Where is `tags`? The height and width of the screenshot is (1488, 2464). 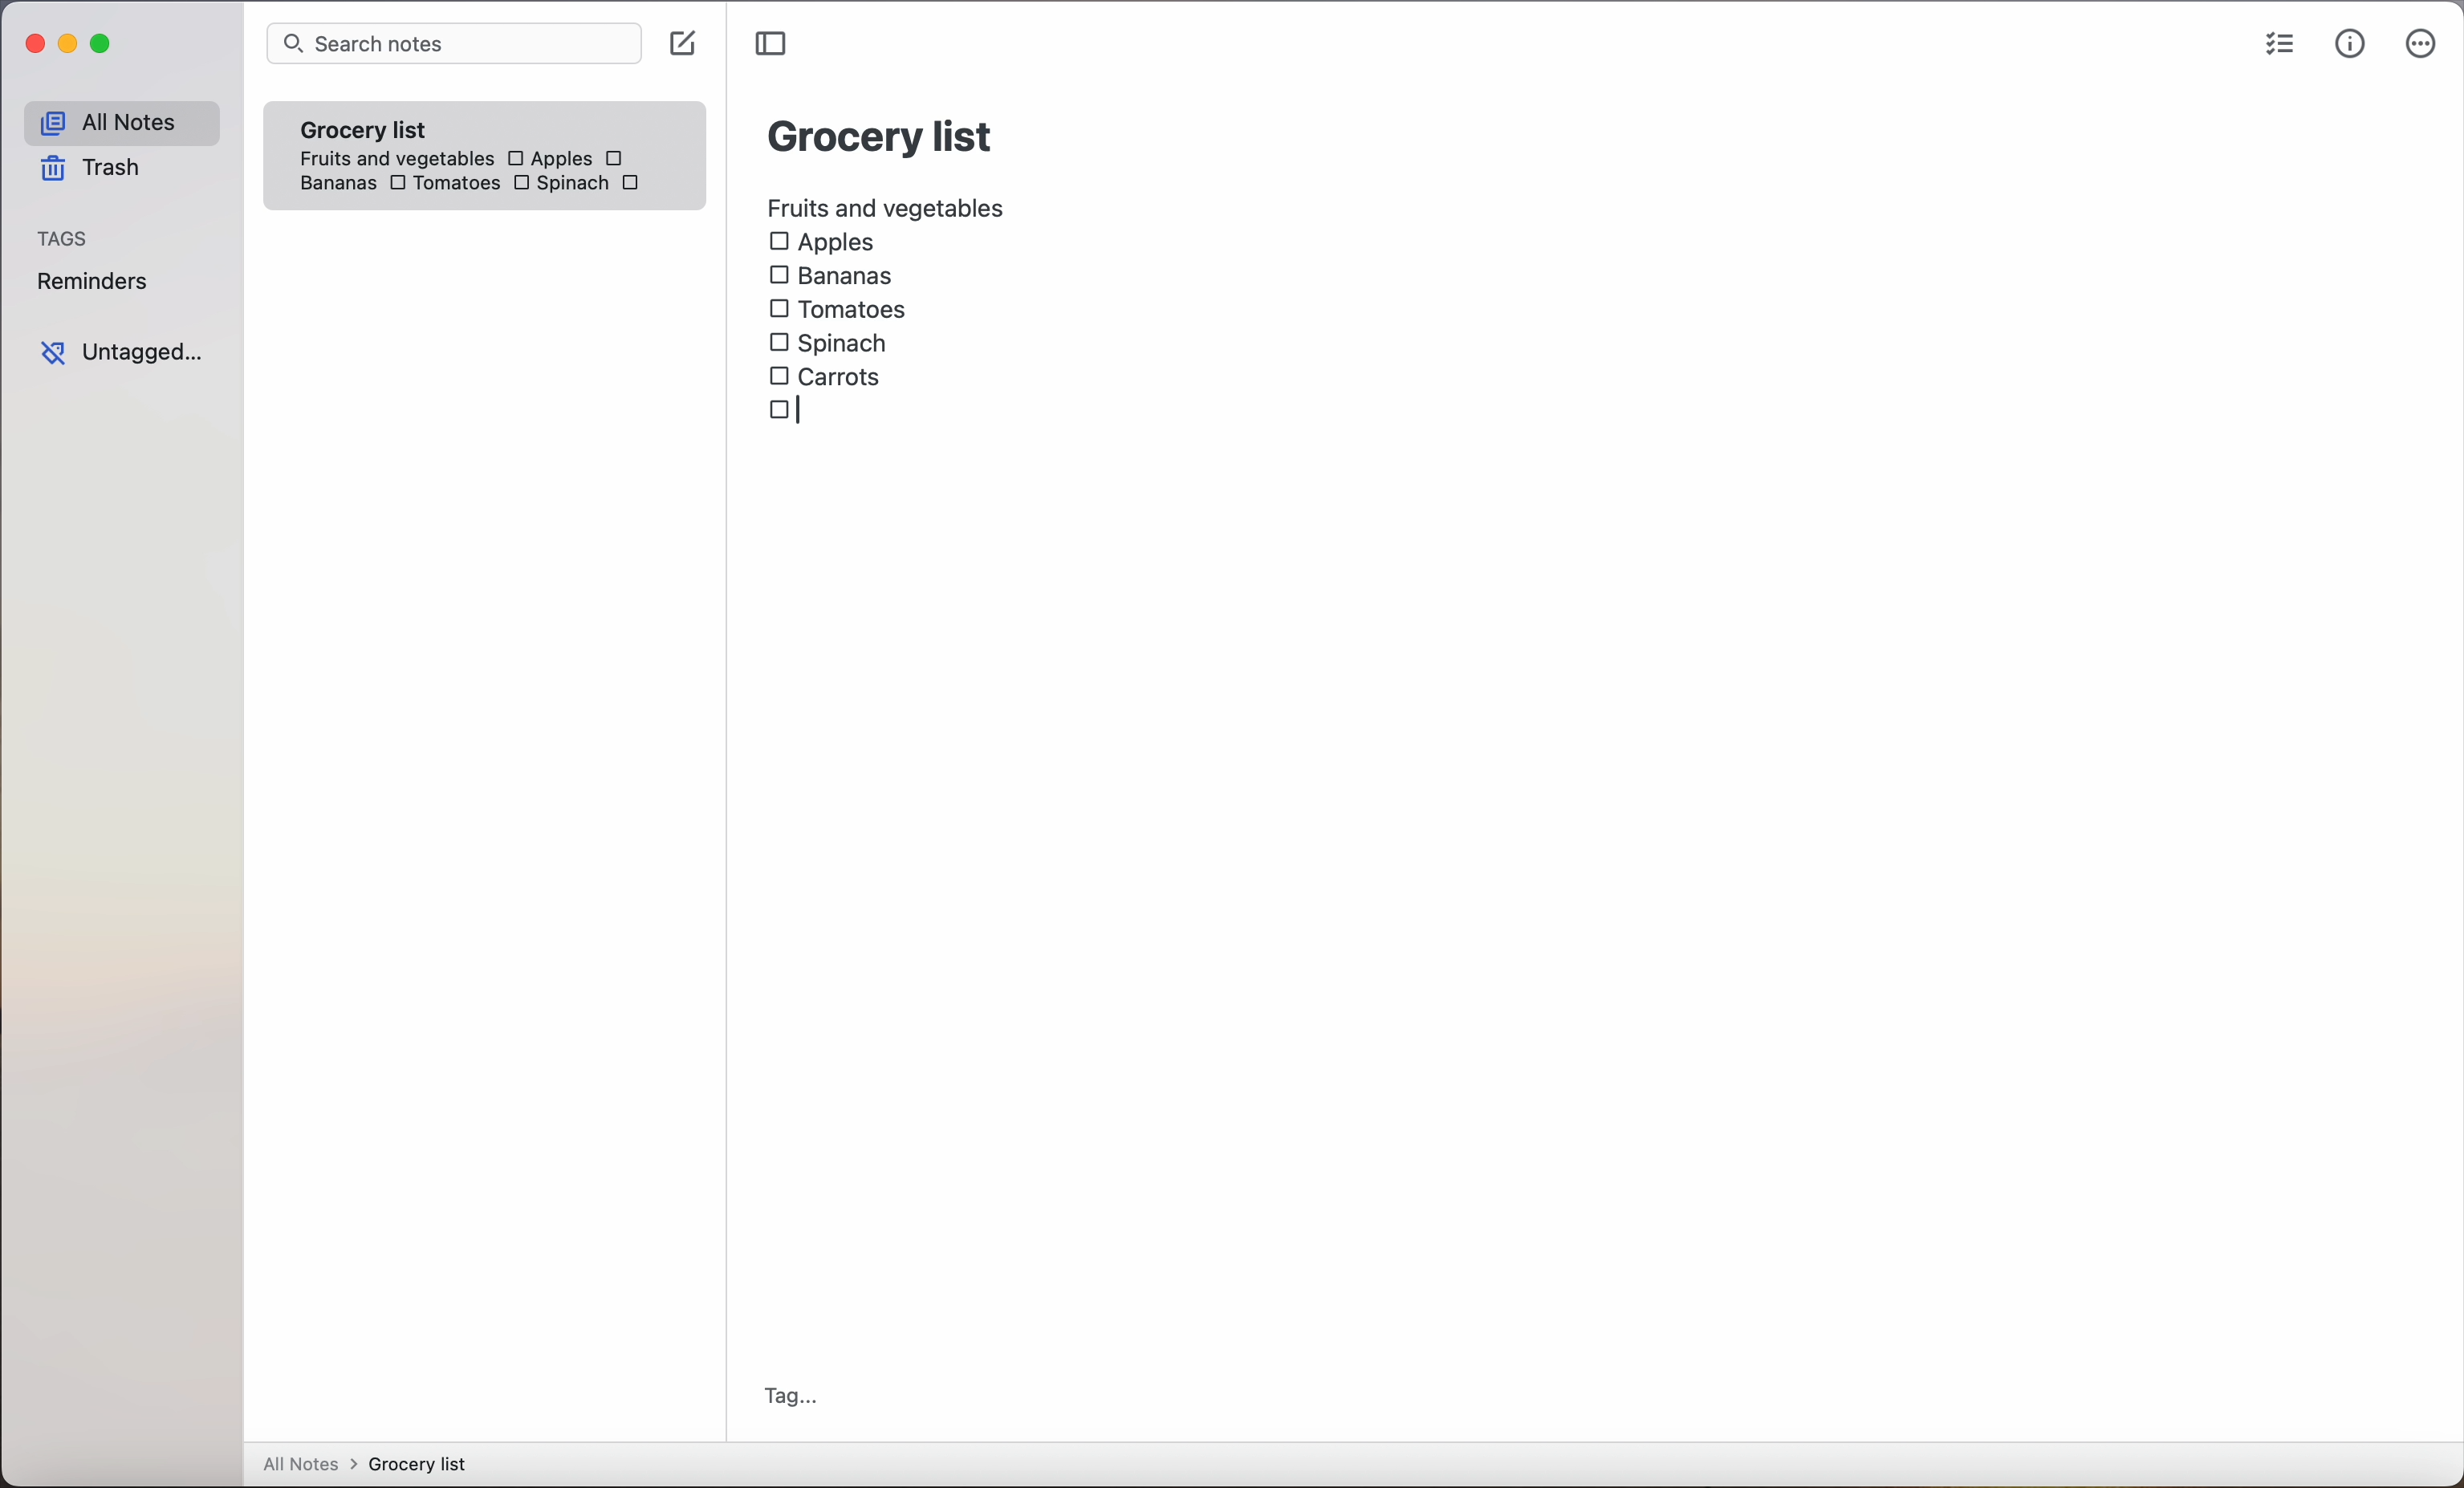 tags is located at coordinates (65, 240).